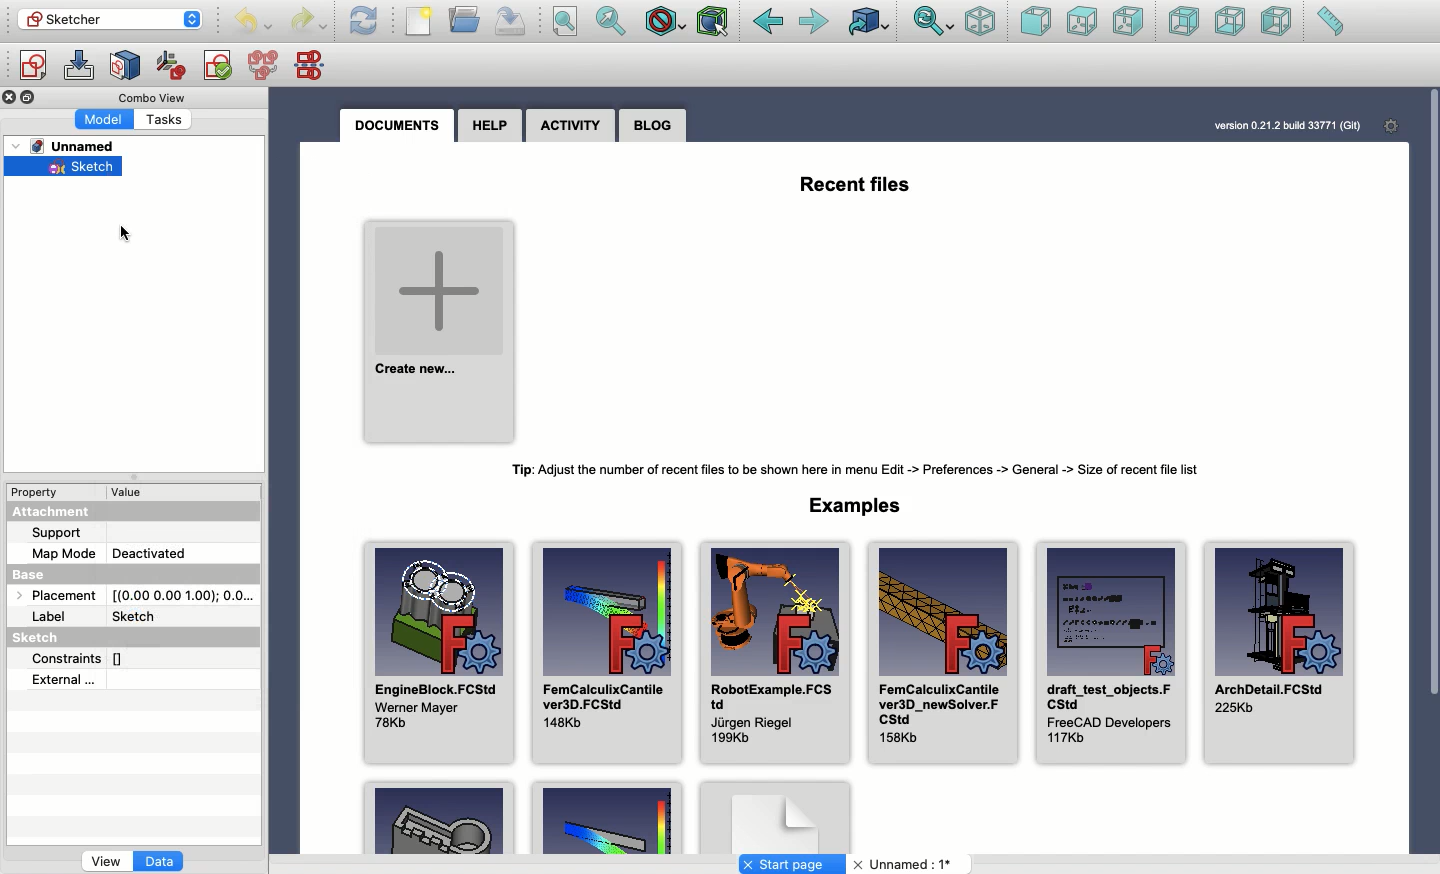 The height and width of the screenshot is (874, 1440). Describe the element at coordinates (1228, 21) in the screenshot. I see `Bottom` at that location.